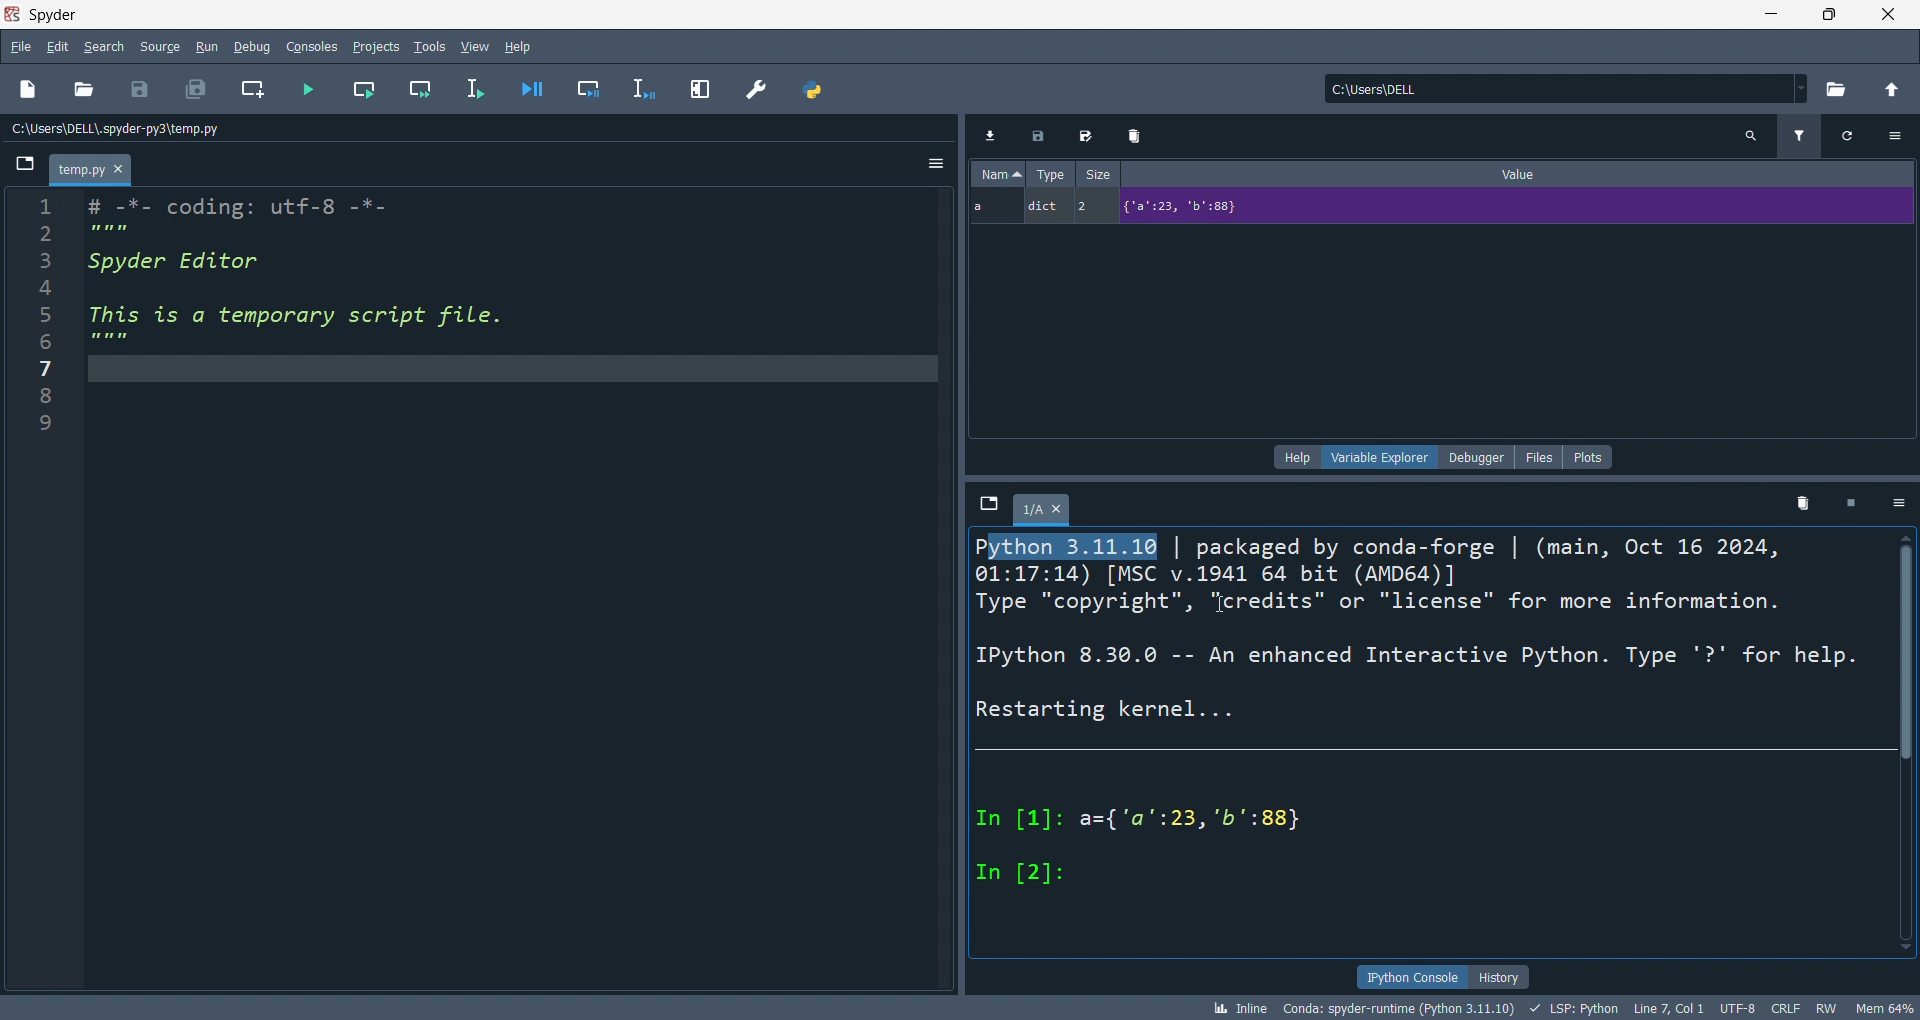 The width and height of the screenshot is (1920, 1020). What do you see at coordinates (1825, 1007) in the screenshot?
I see `rw` at bounding box center [1825, 1007].